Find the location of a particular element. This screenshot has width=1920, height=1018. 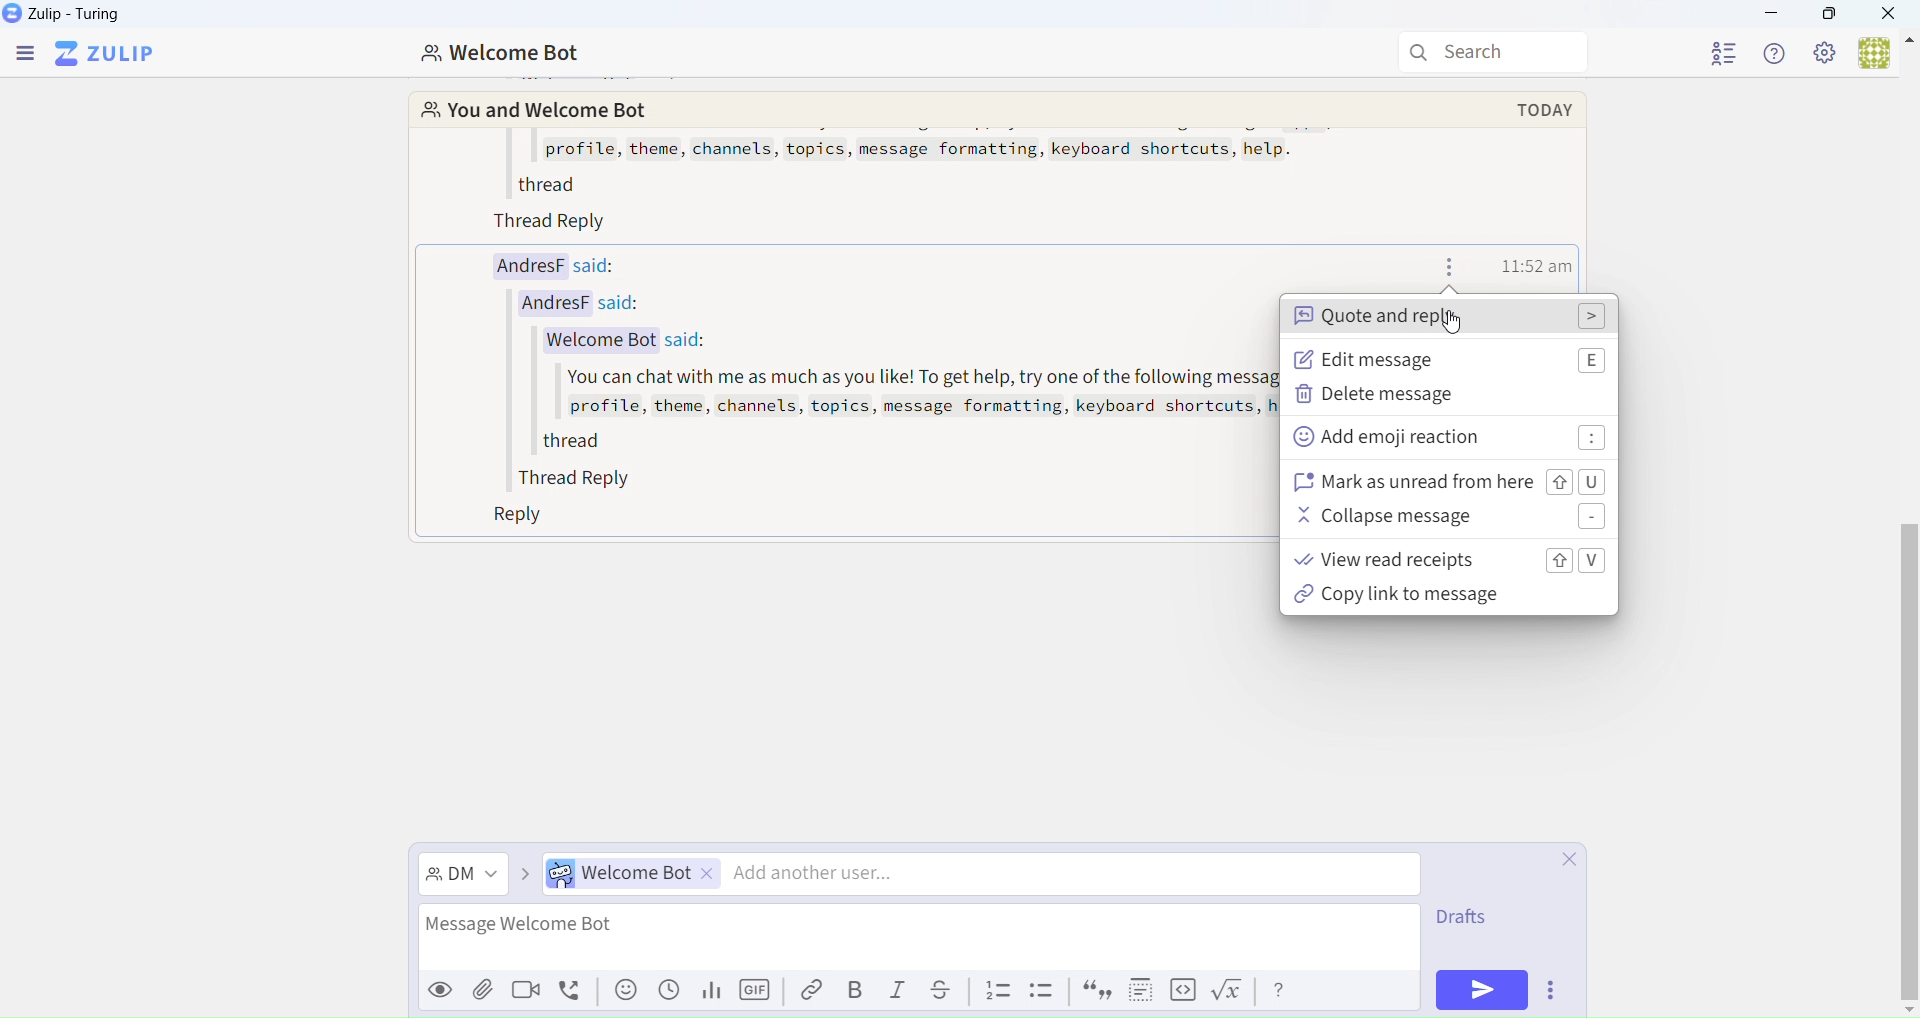

emoji is located at coordinates (624, 993).